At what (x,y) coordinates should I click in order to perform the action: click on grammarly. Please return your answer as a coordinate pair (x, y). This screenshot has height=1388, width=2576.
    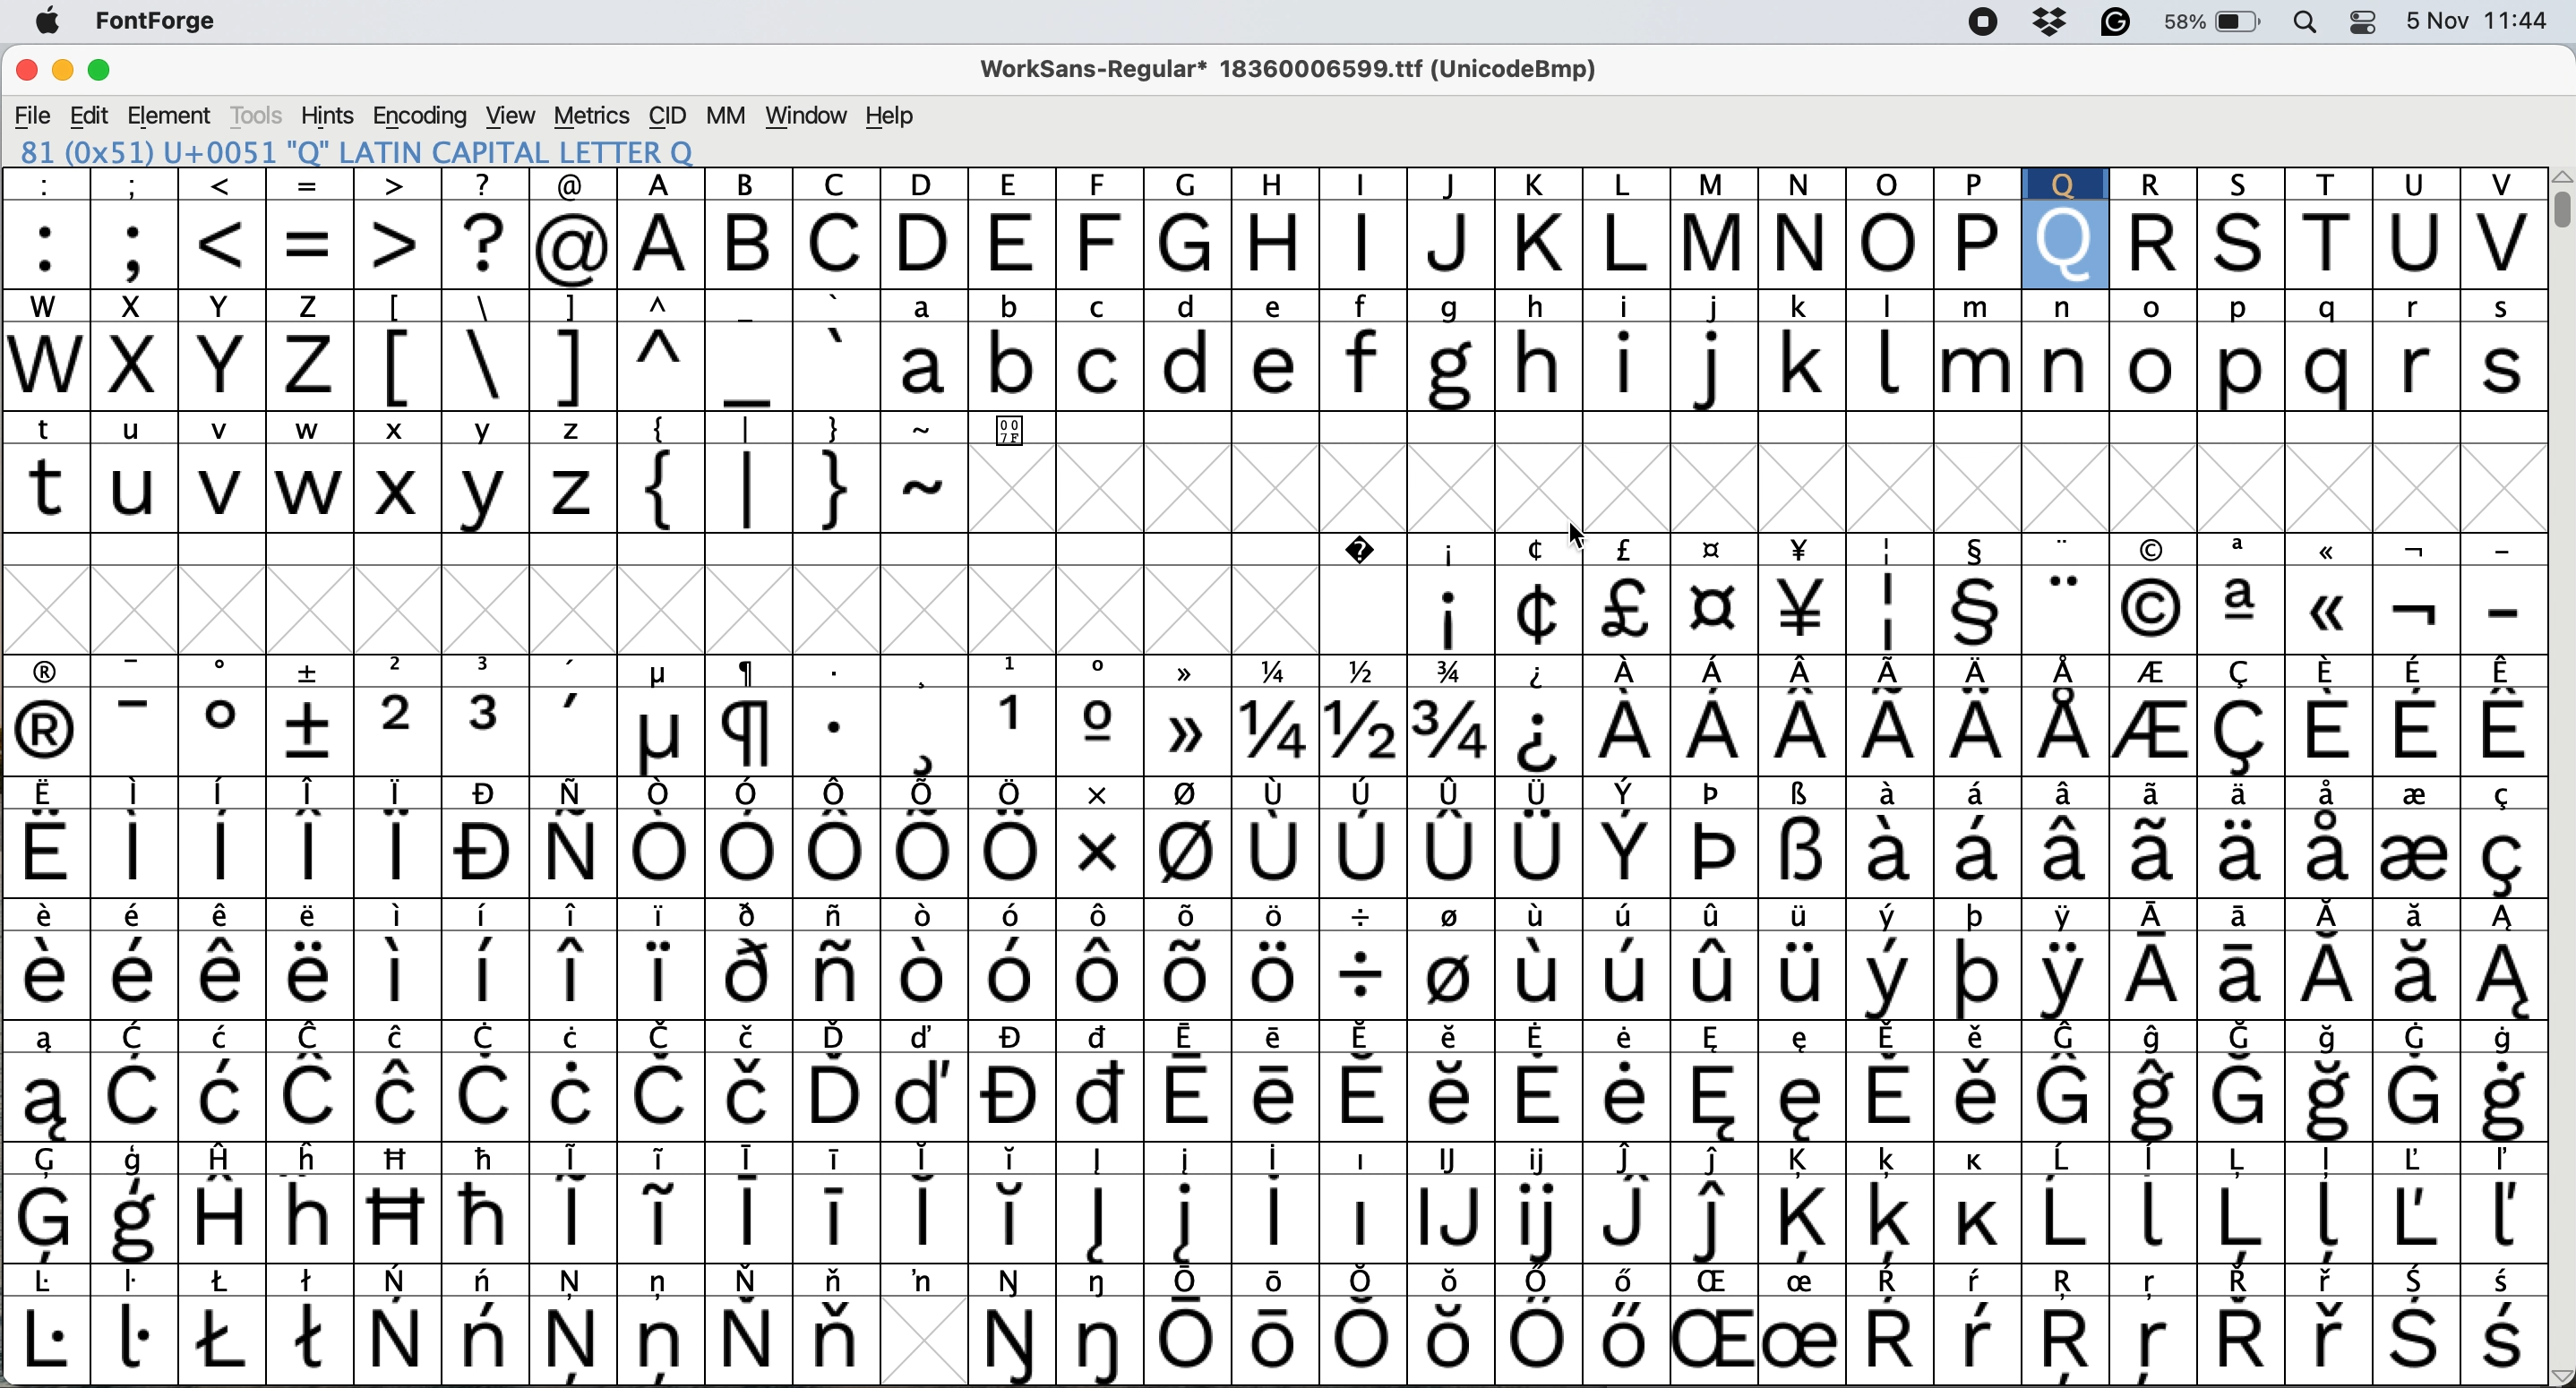
    Looking at the image, I should click on (2123, 25).